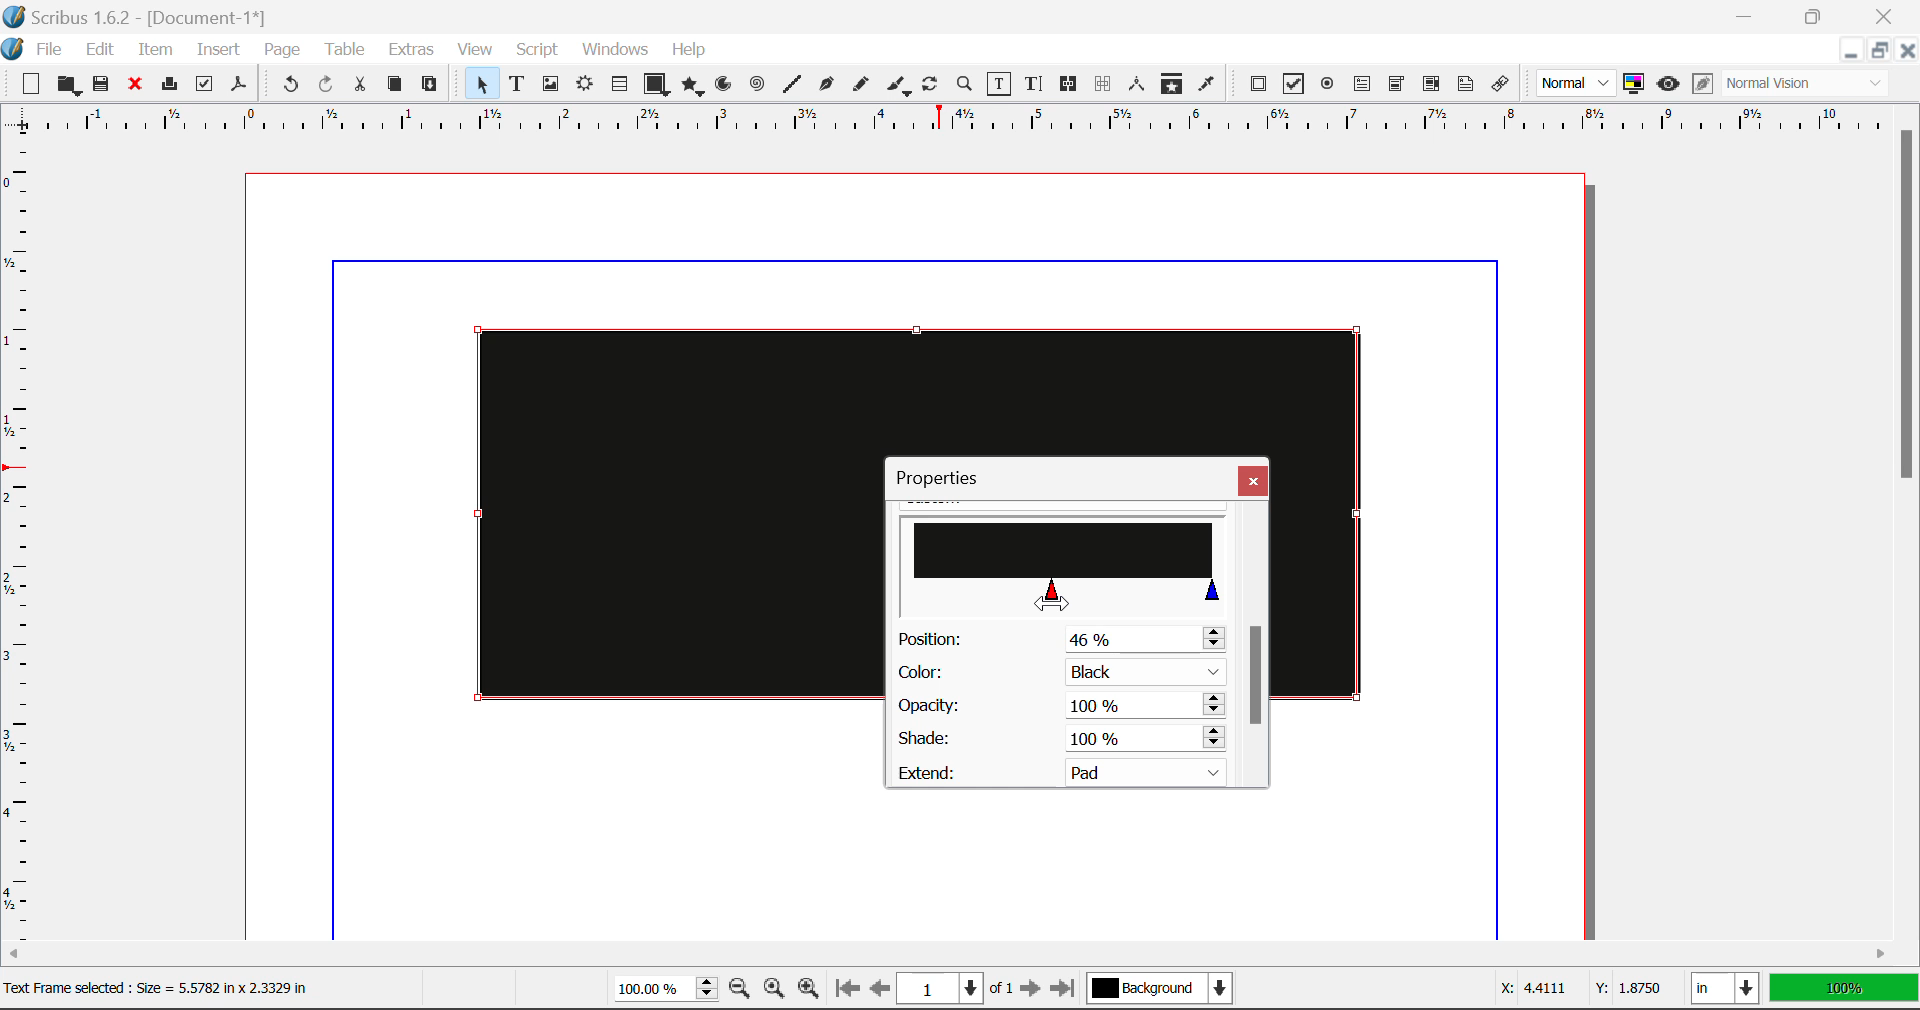 This screenshot has height=1010, width=1920. Describe the element at coordinates (1807, 85) in the screenshot. I see `Visual Appearance Type` at that location.